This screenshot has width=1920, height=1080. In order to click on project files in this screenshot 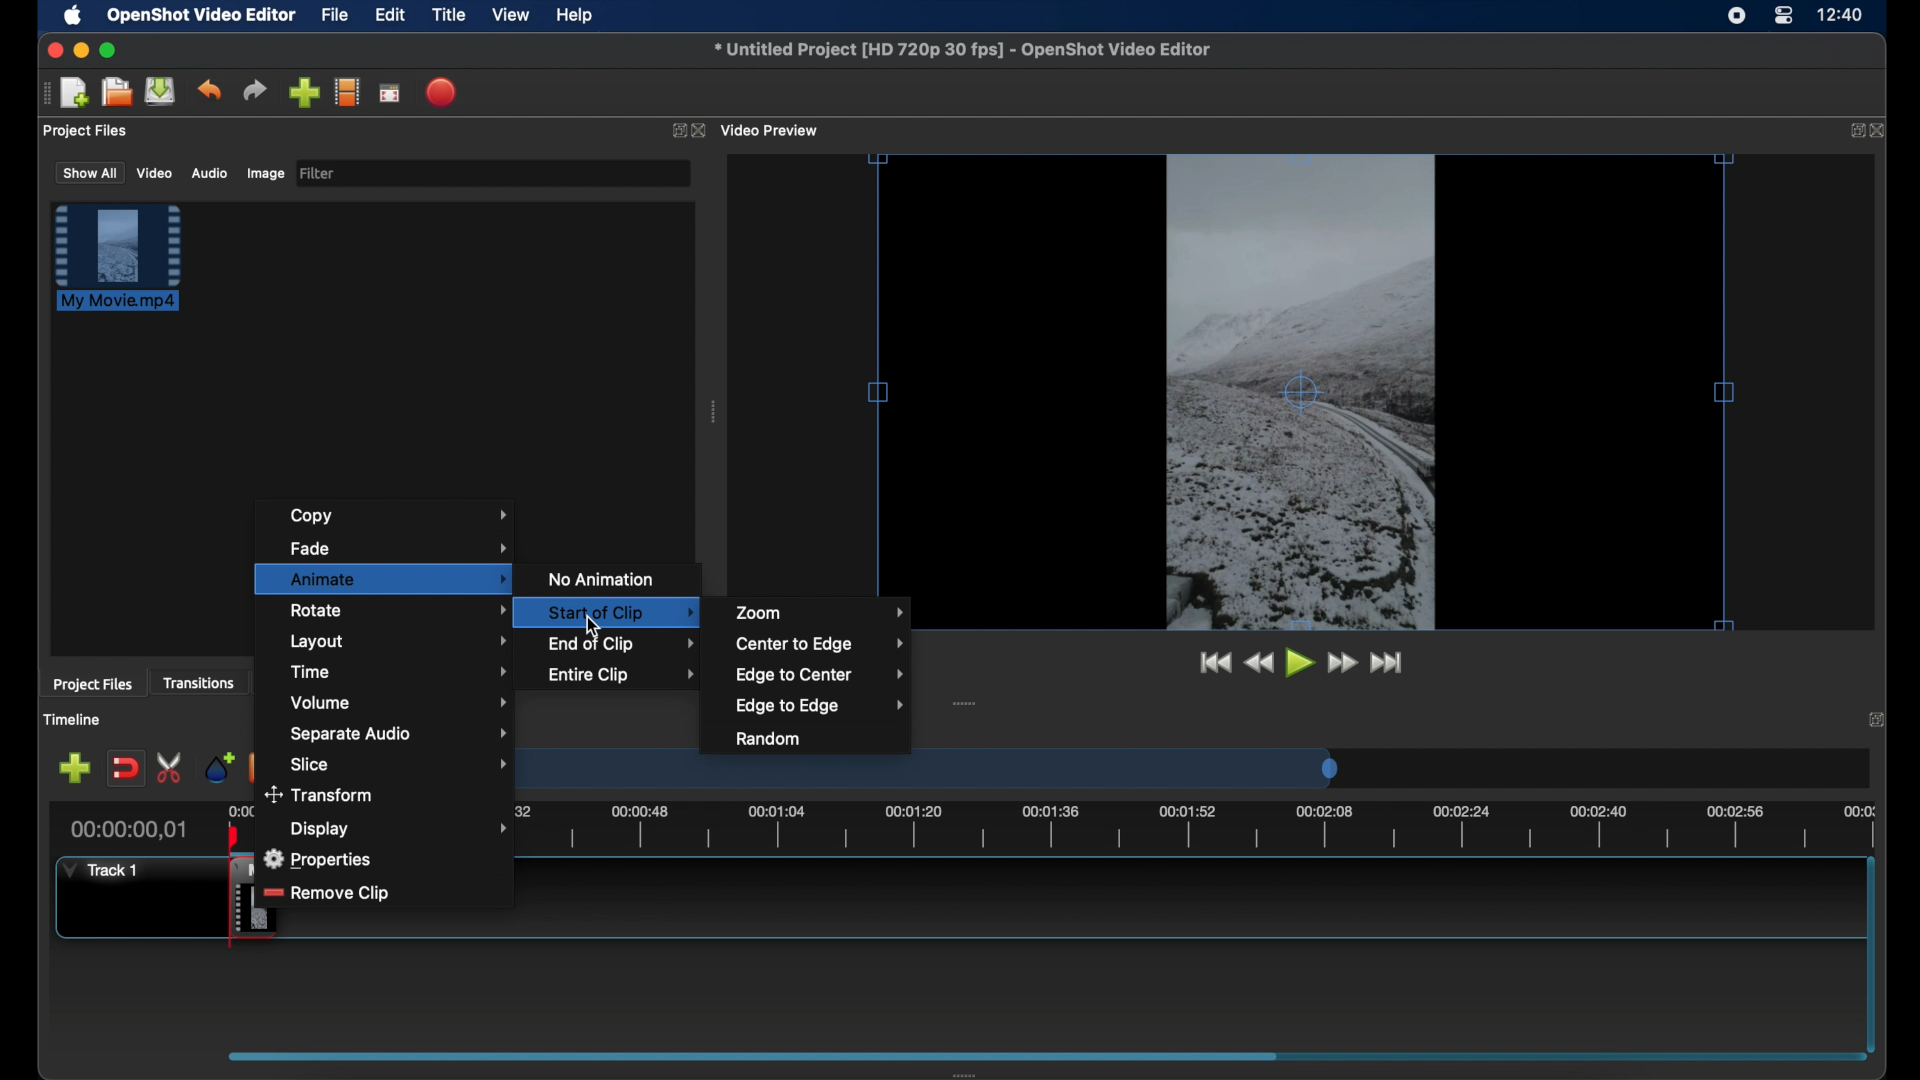, I will do `click(93, 685)`.